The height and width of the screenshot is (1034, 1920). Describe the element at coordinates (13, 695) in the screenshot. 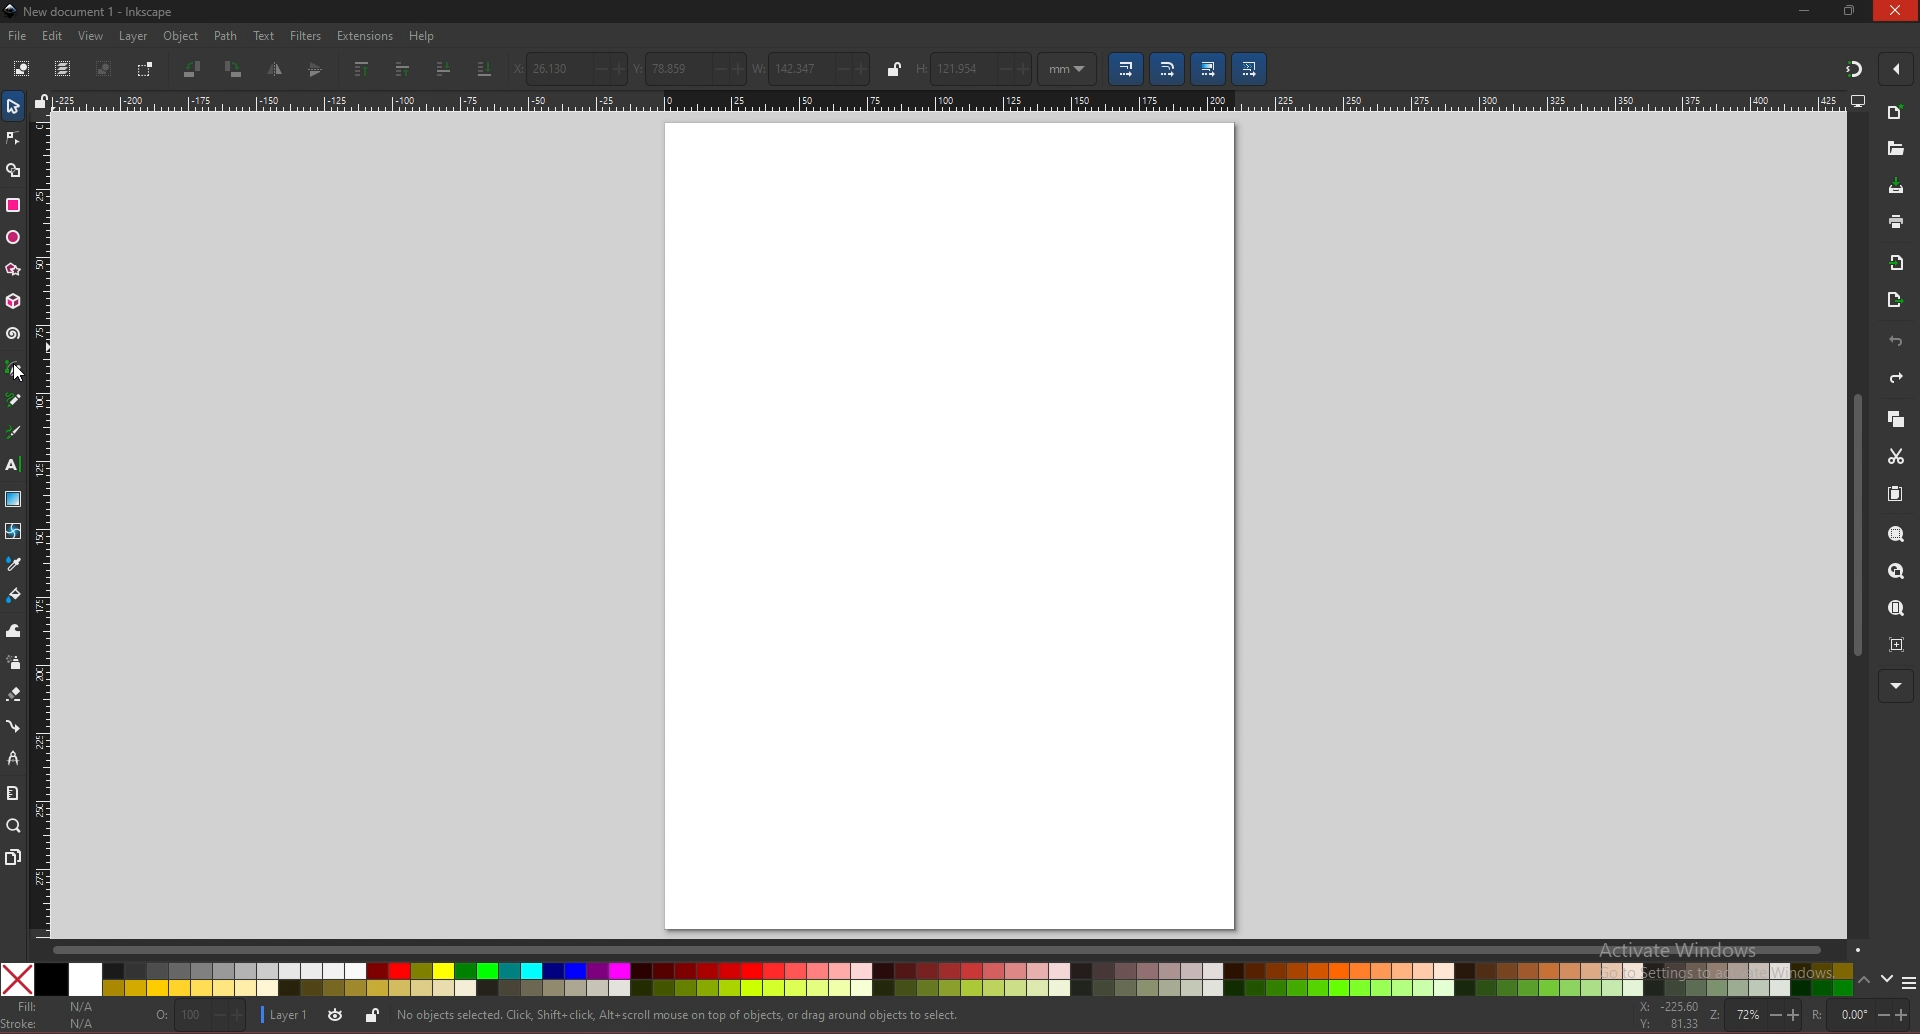

I see `eraser` at that location.